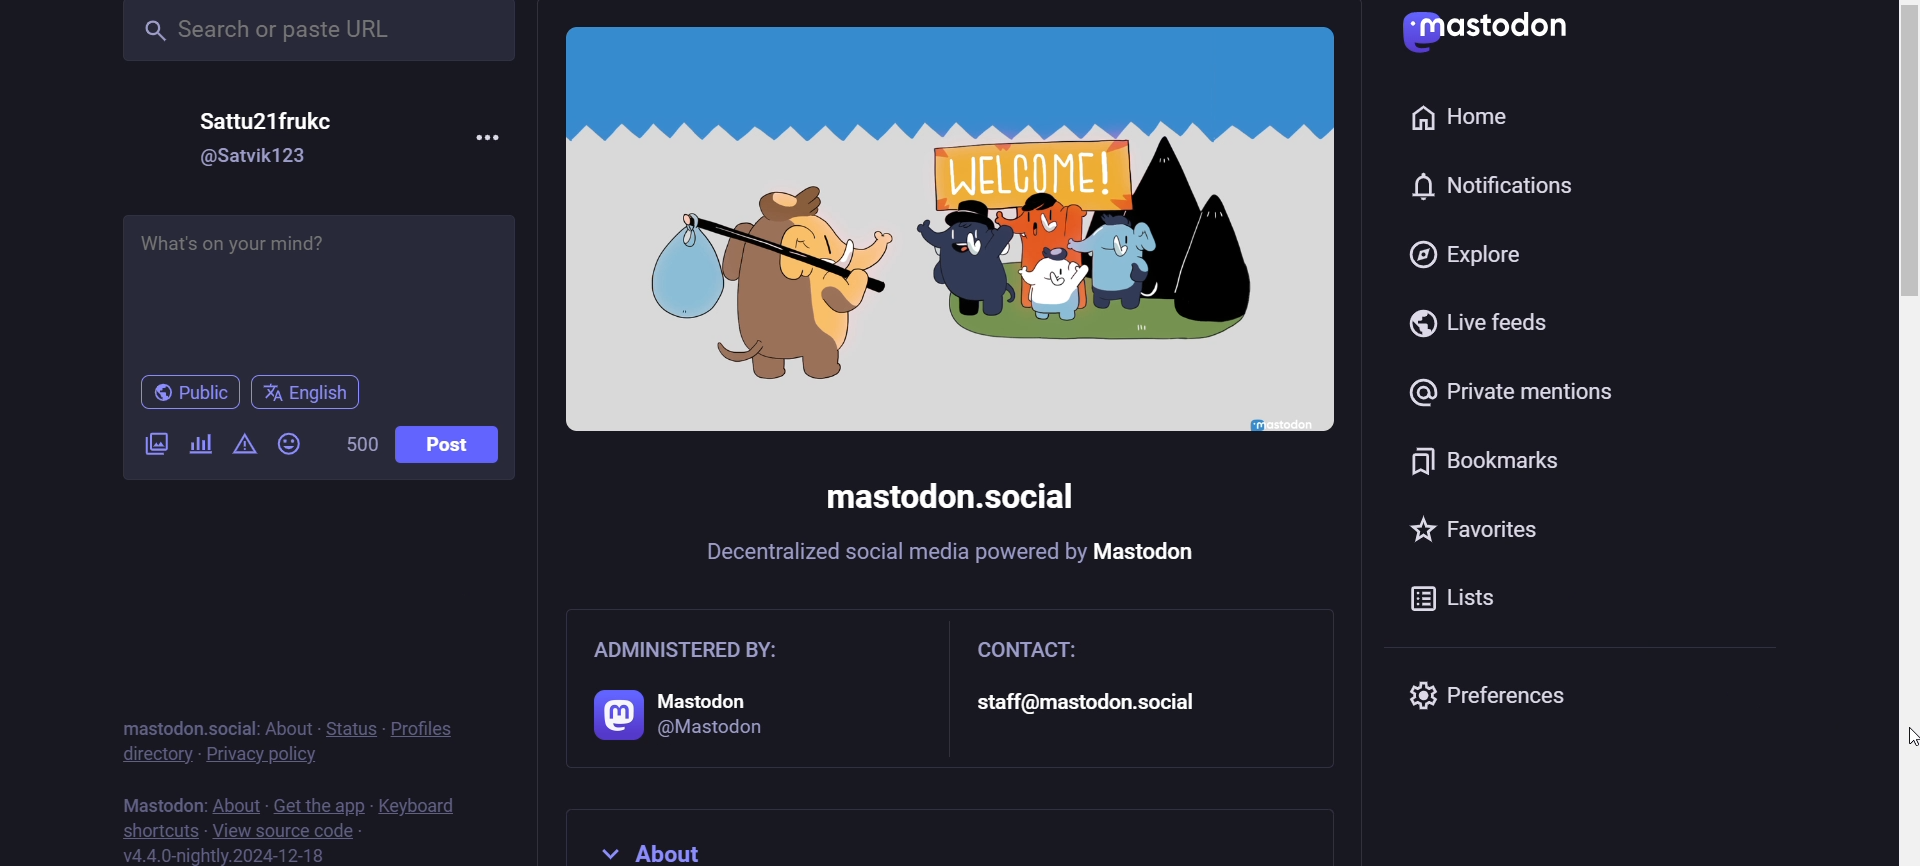 The height and width of the screenshot is (866, 1920). What do you see at coordinates (317, 286) in the screenshot?
I see `post here` at bounding box center [317, 286].